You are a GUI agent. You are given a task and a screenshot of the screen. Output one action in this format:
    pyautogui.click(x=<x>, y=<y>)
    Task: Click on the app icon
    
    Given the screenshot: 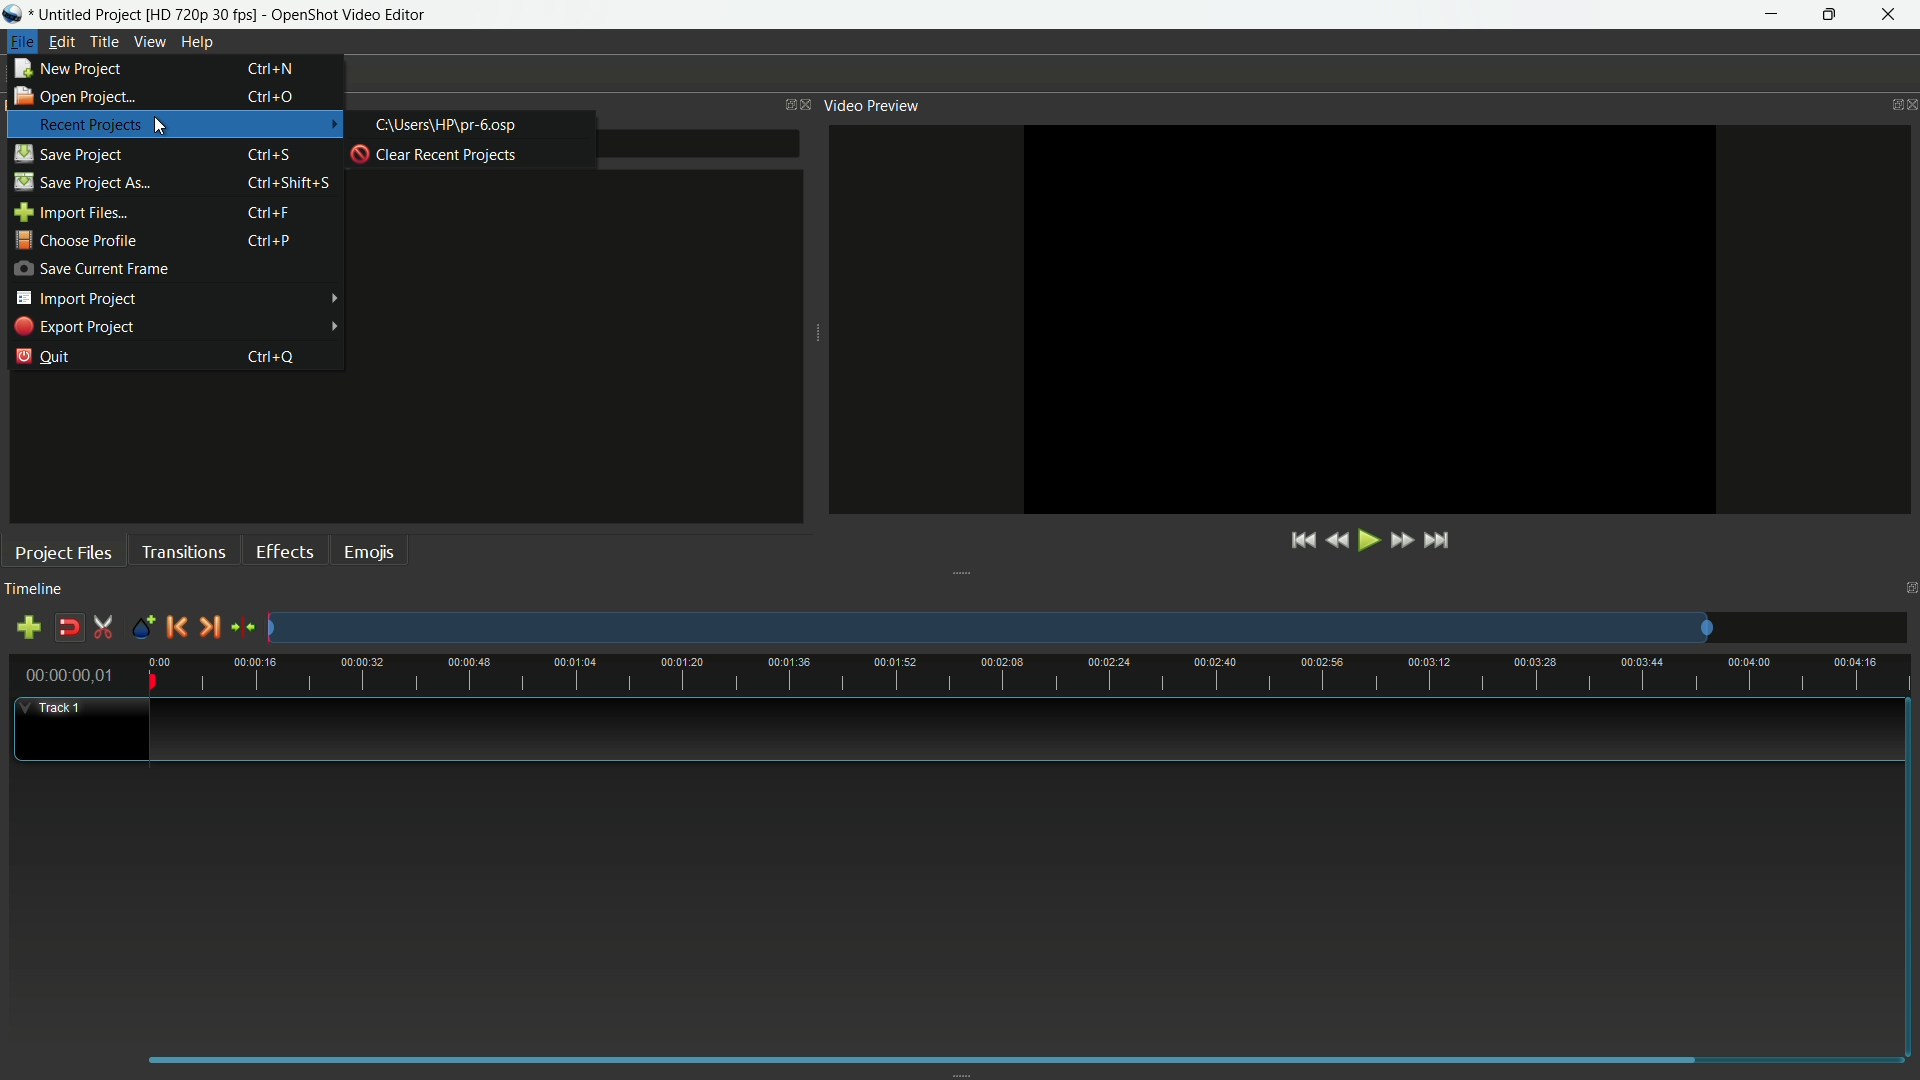 What is the action you would take?
    pyautogui.click(x=14, y=14)
    